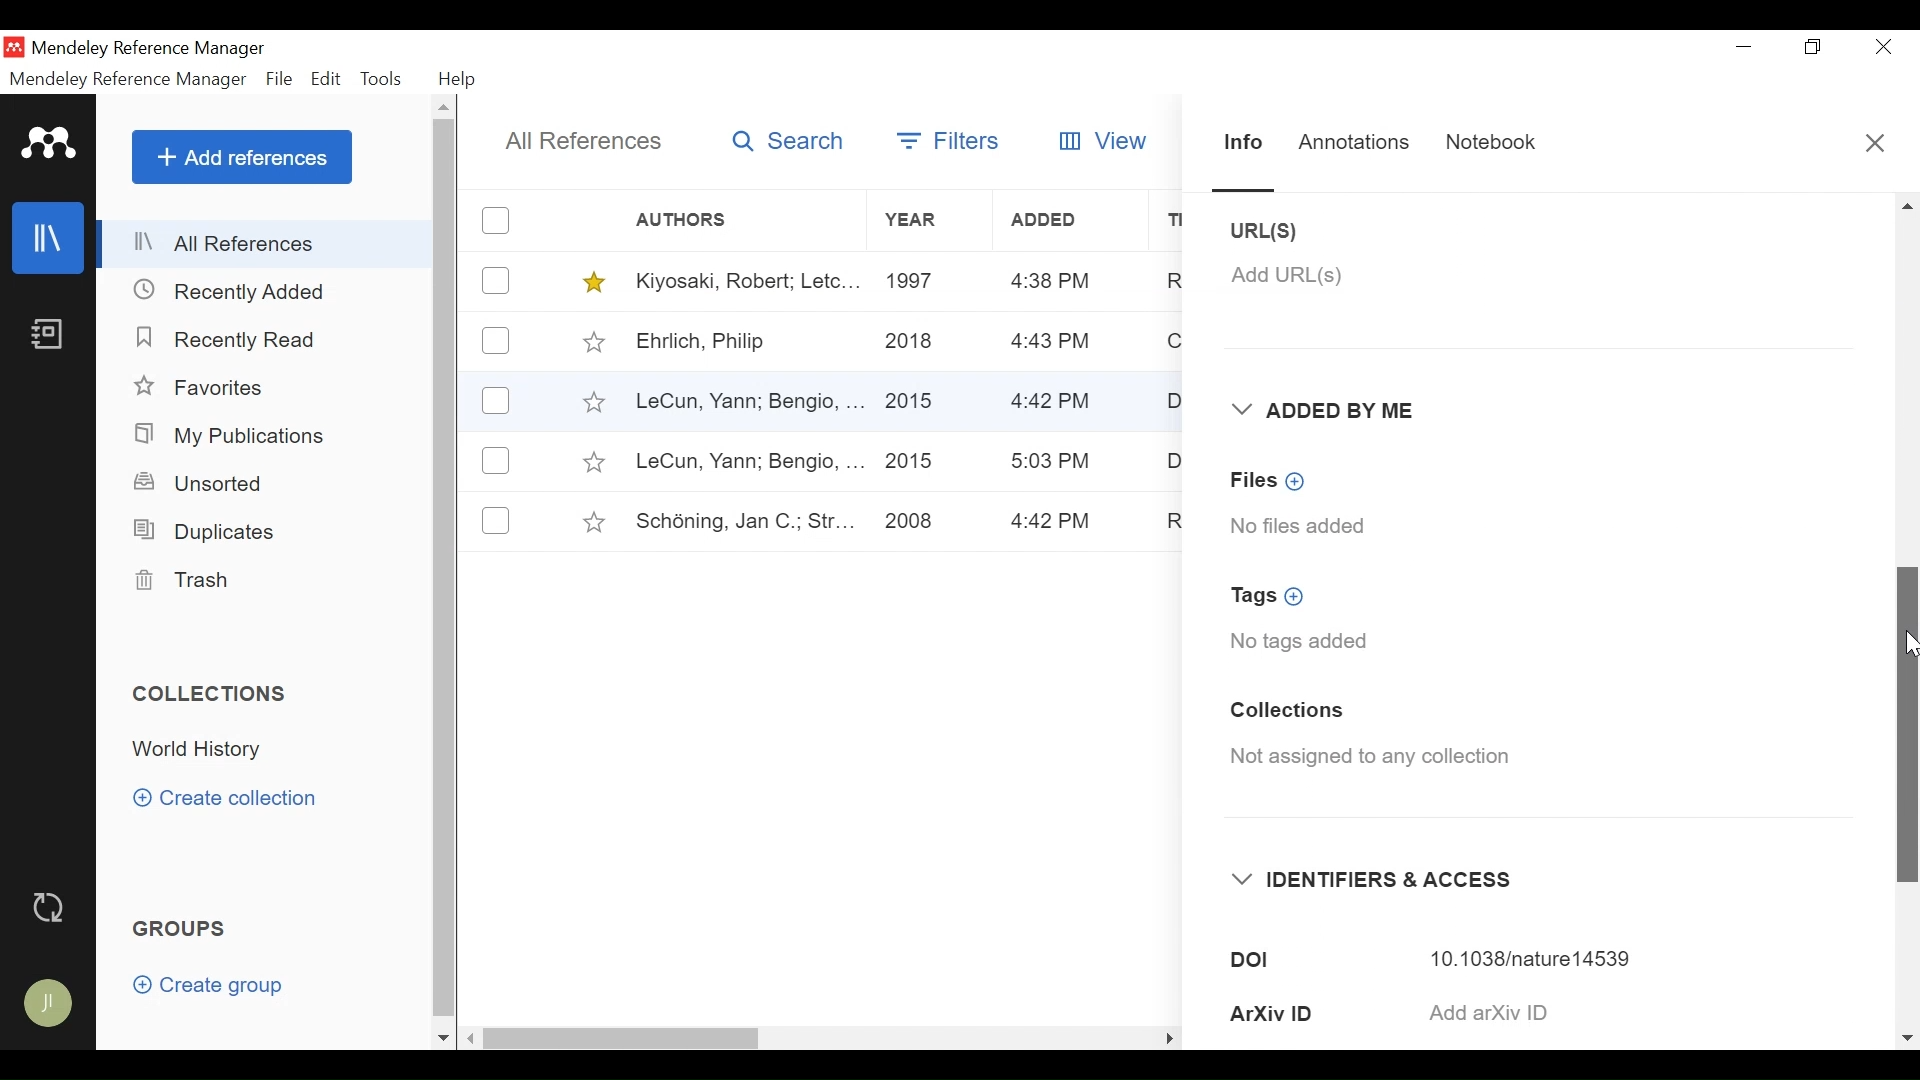  Describe the element at coordinates (749, 279) in the screenshot. I see `Kiyosaki, Robert; Letc..` at that location.